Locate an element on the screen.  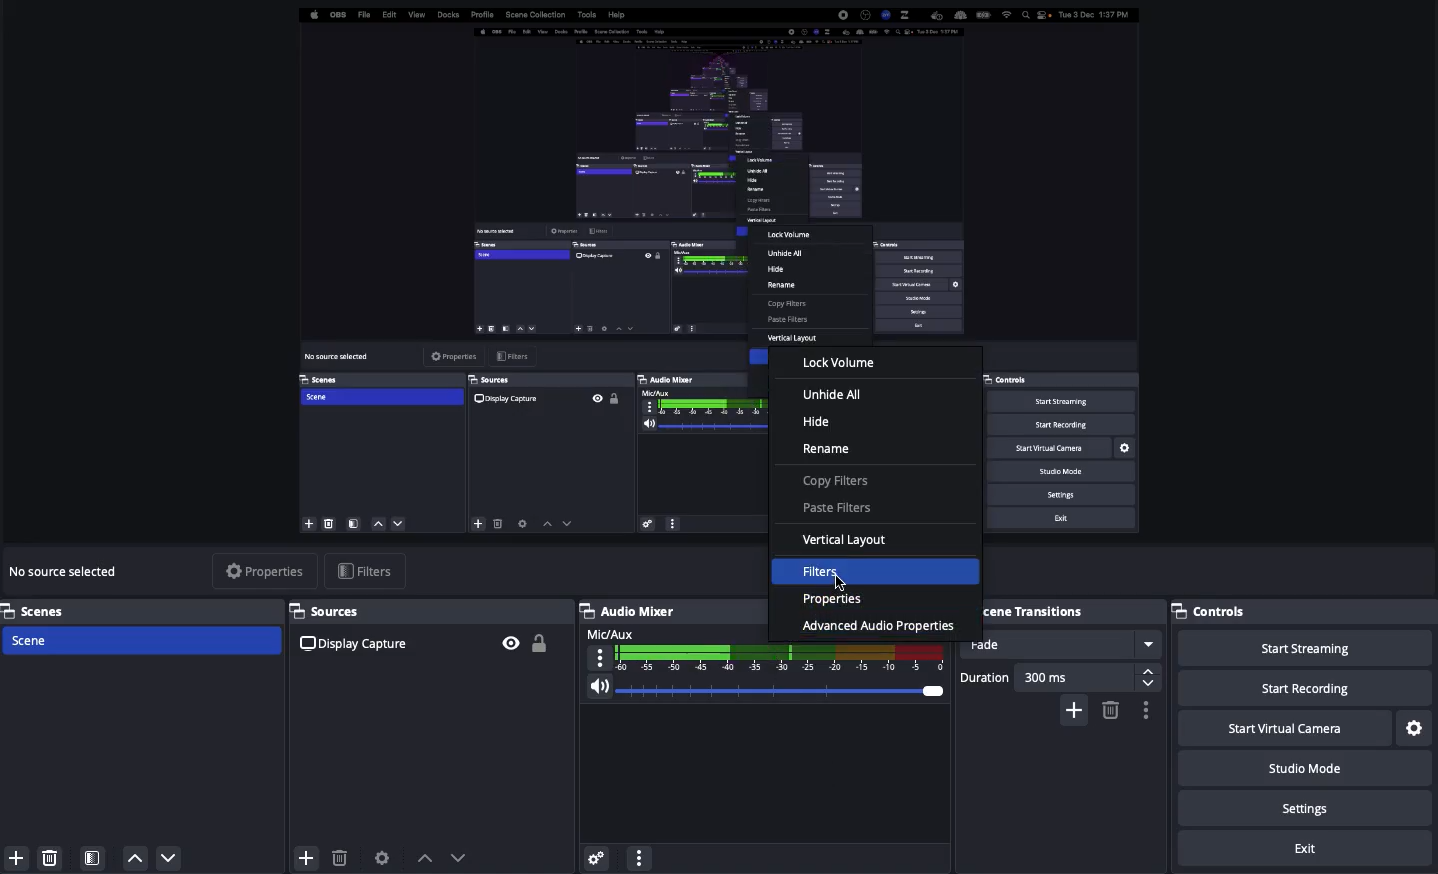
Studio mode is located at coordinates (1302, 772).